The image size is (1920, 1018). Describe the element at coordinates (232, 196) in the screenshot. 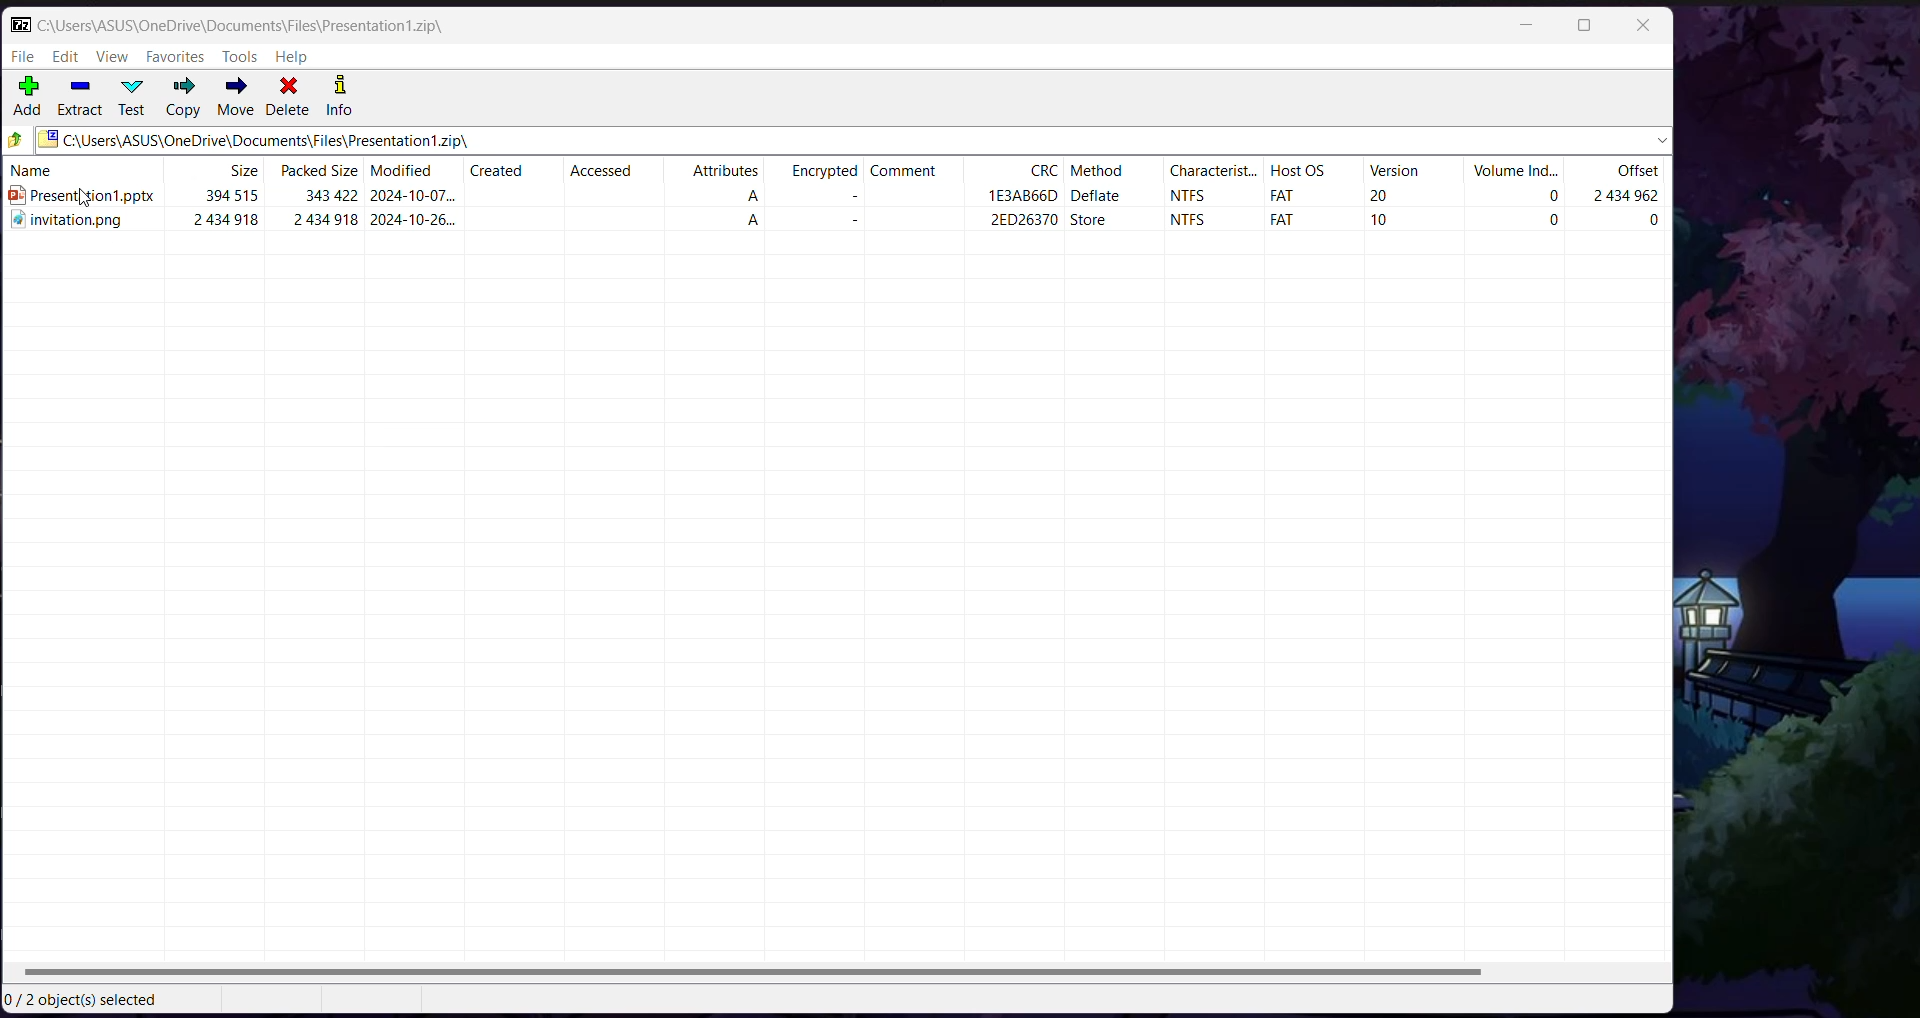

I see `394515` at that location.